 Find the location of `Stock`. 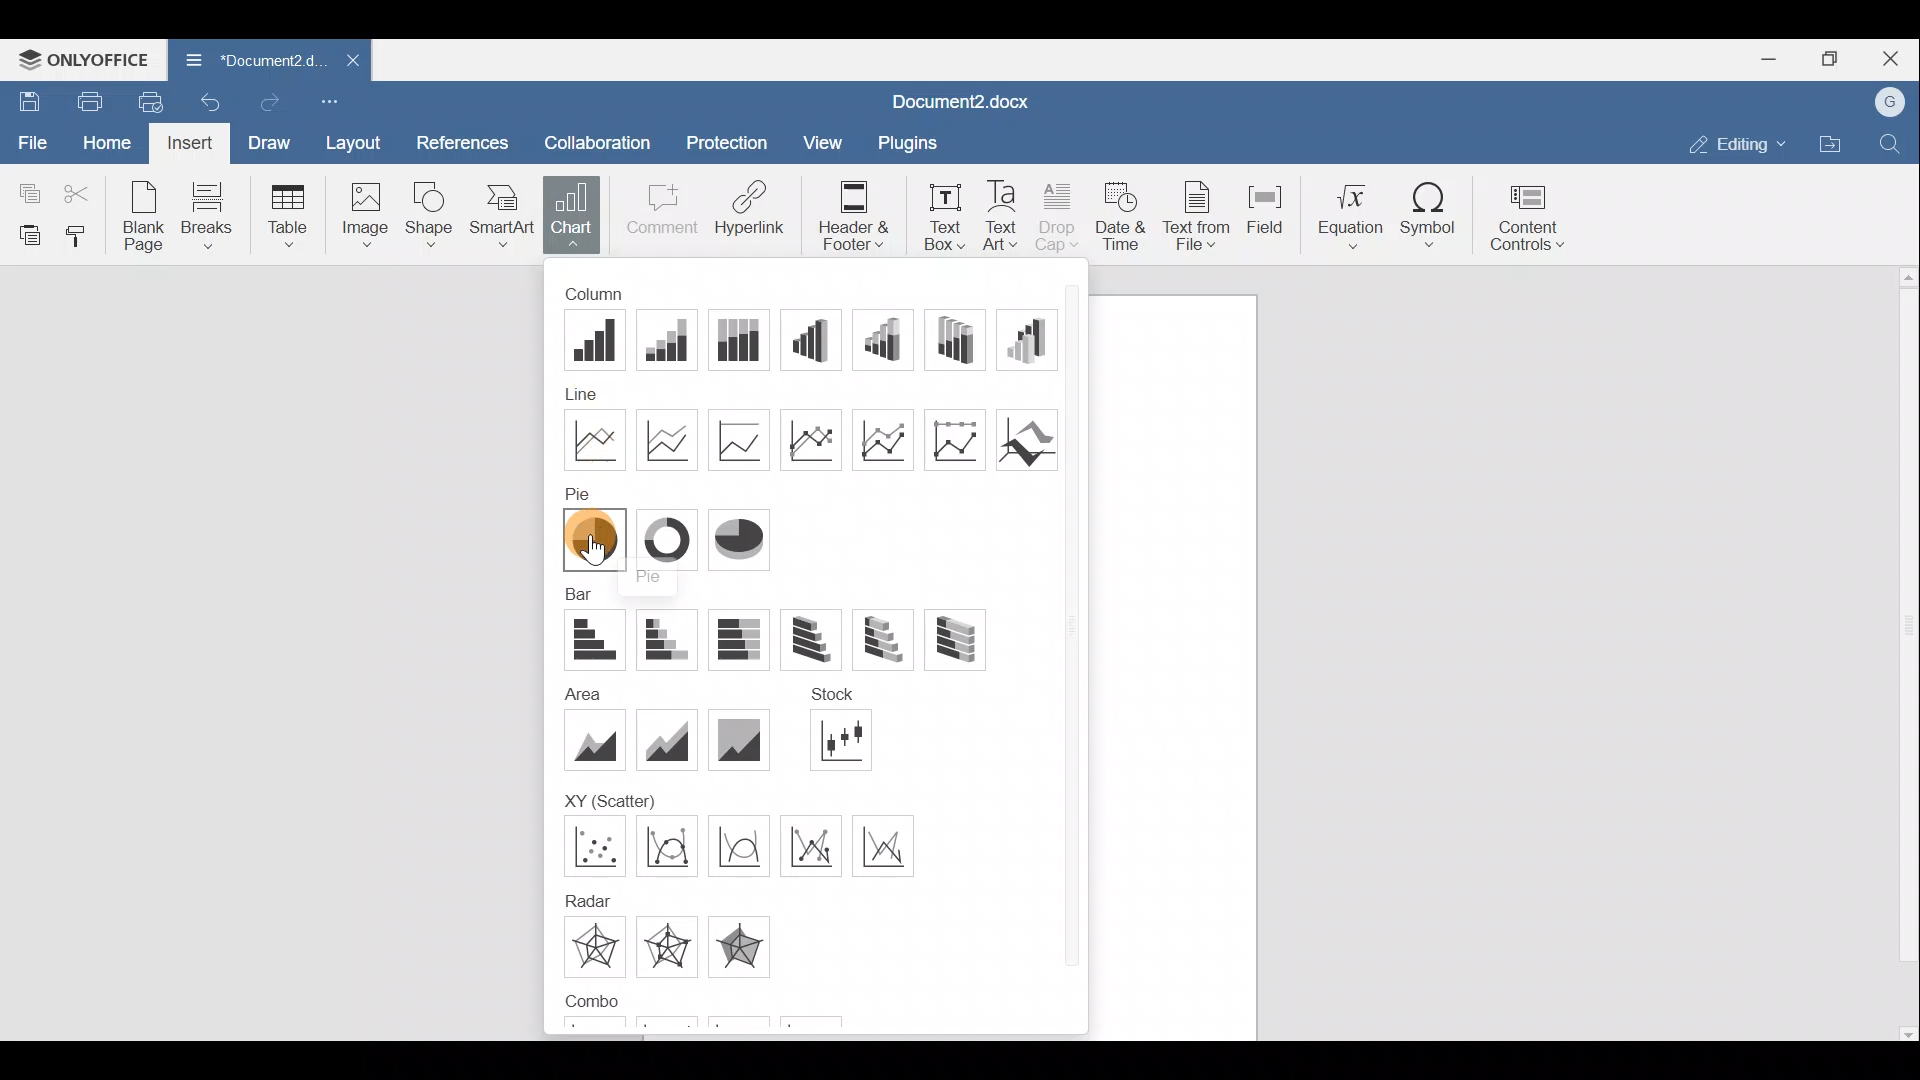

Stock is located at coordinates (841, 737).